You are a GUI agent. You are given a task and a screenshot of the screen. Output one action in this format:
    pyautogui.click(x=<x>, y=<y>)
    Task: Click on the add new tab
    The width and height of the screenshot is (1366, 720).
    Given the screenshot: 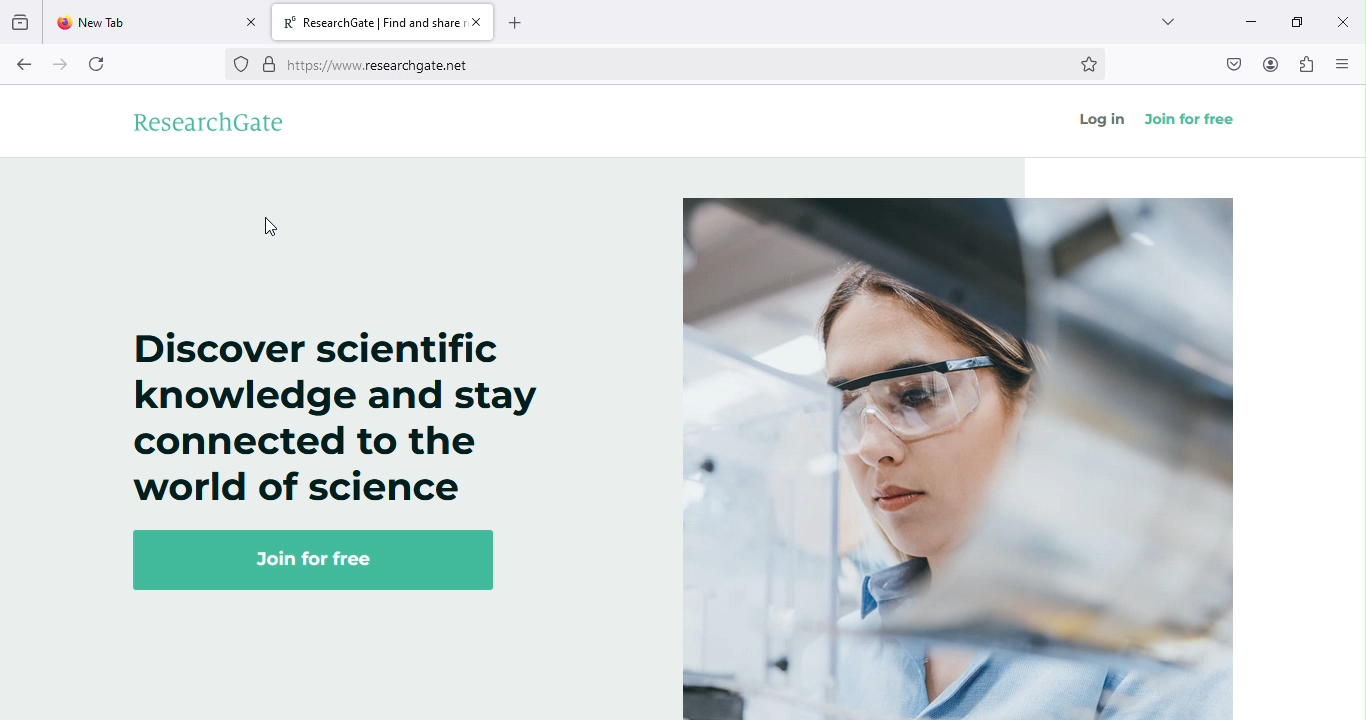 What is the action you would take?
    pyautogui.click(x=522, y=24)
    